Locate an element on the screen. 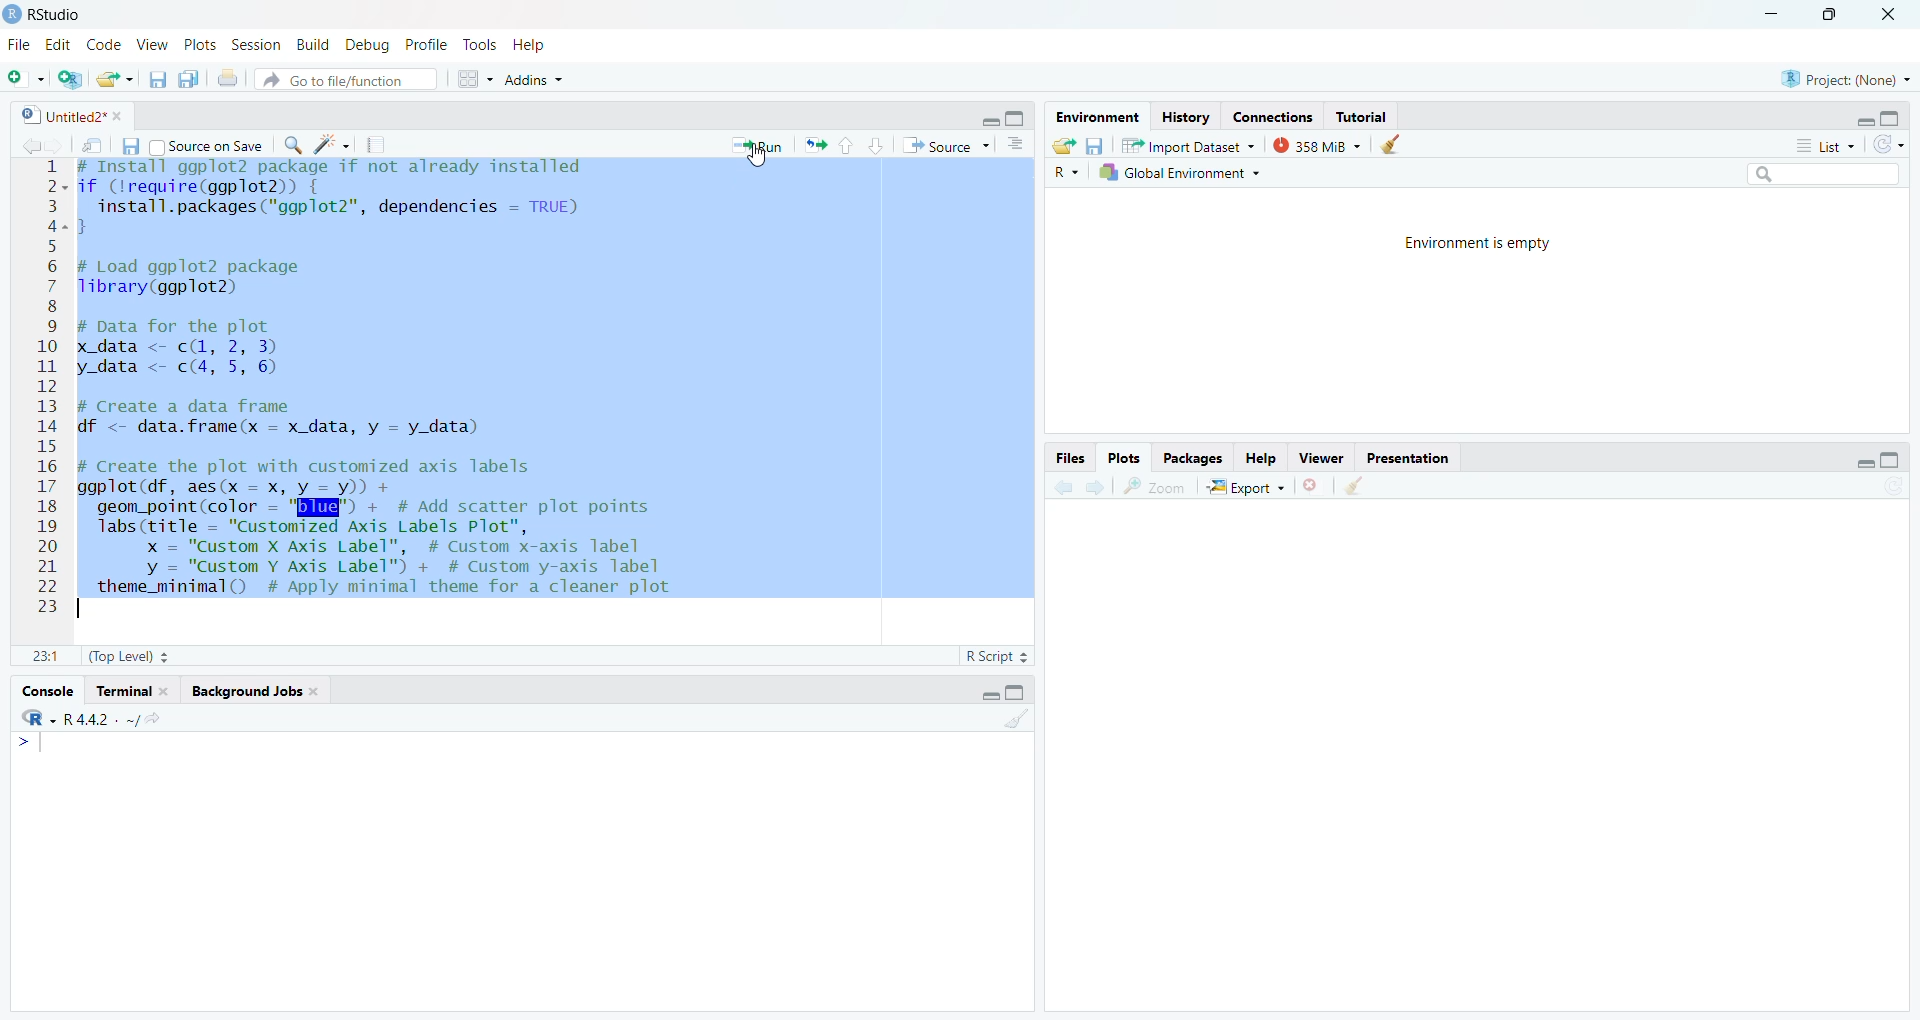 This screenshot has height=1020, width=1920. Tutorial is located at coordinates (1366, 117).